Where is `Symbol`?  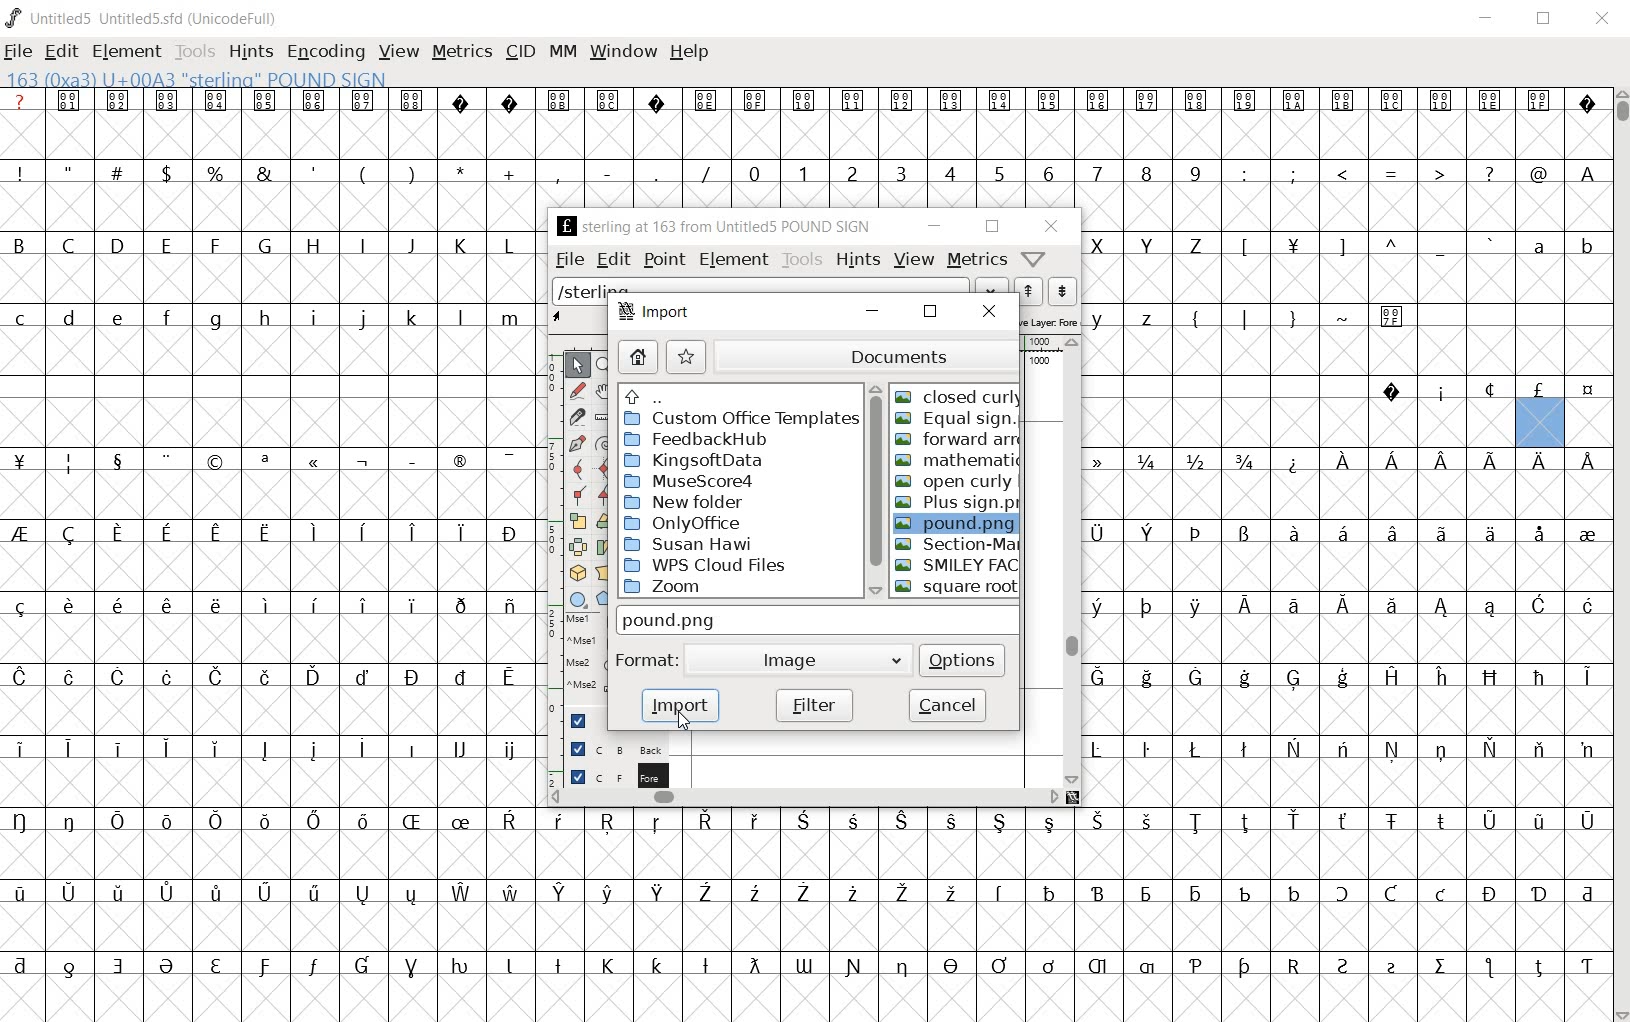
Symbol is located at coordinates (1588, 678).